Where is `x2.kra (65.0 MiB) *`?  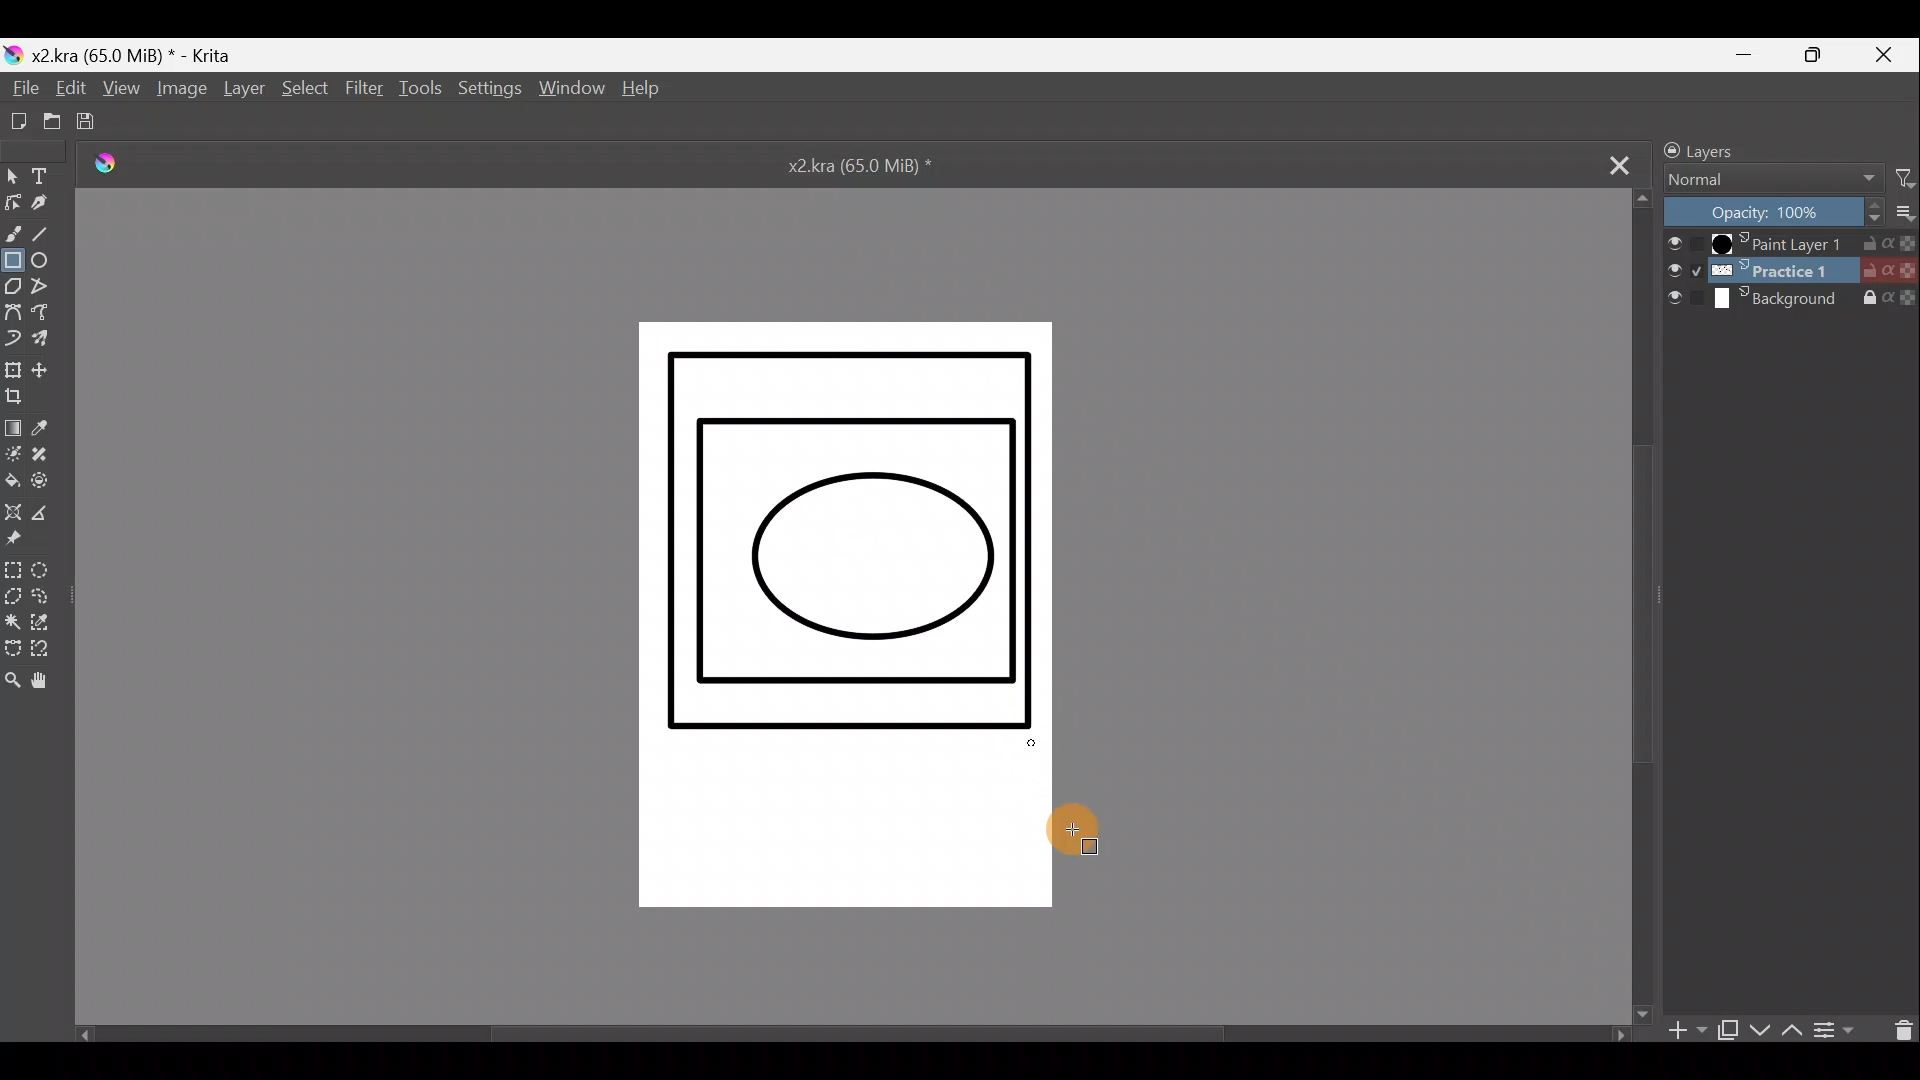 x2.kra (65.0 MiB) * is located at coordinates (859, 169).